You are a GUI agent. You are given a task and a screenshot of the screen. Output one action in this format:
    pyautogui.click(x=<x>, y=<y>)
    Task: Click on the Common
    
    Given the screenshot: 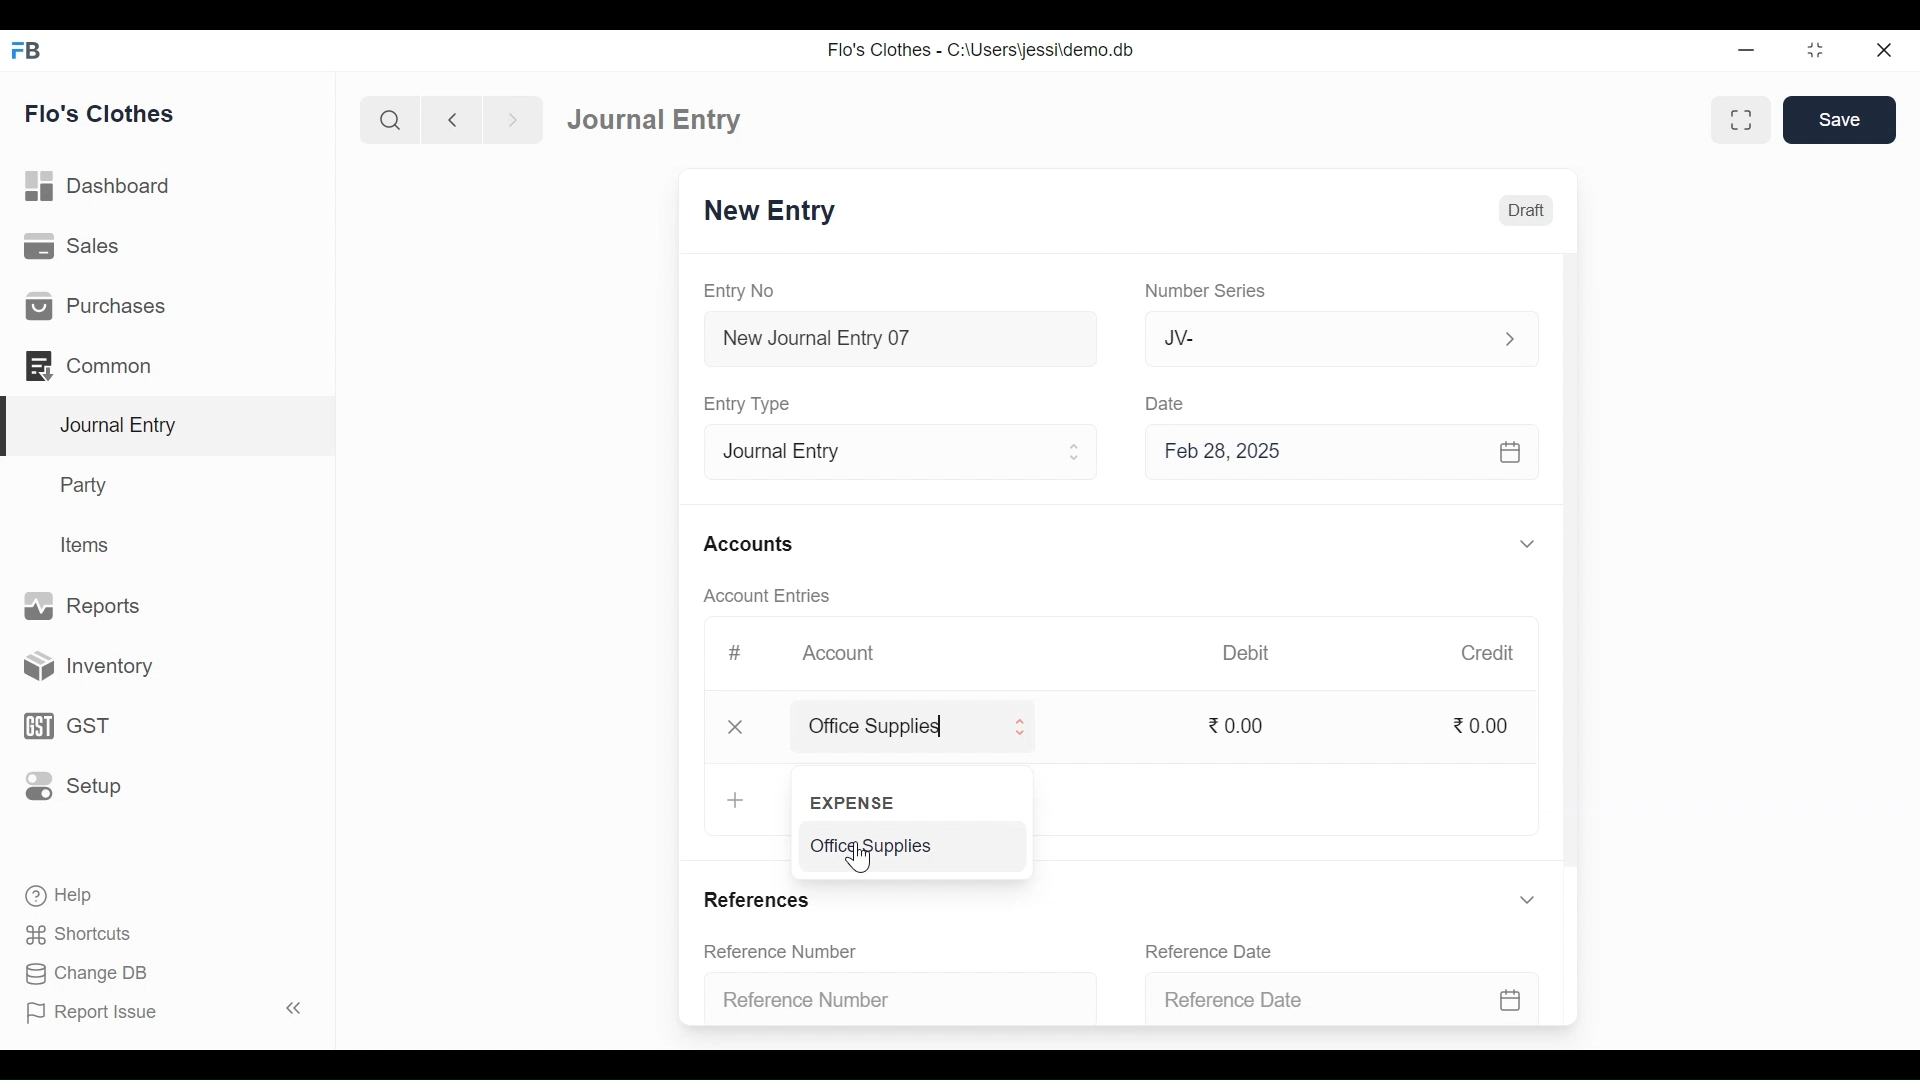 What is the action you would take?
    pyautogui.click(x=92, y=365)
    